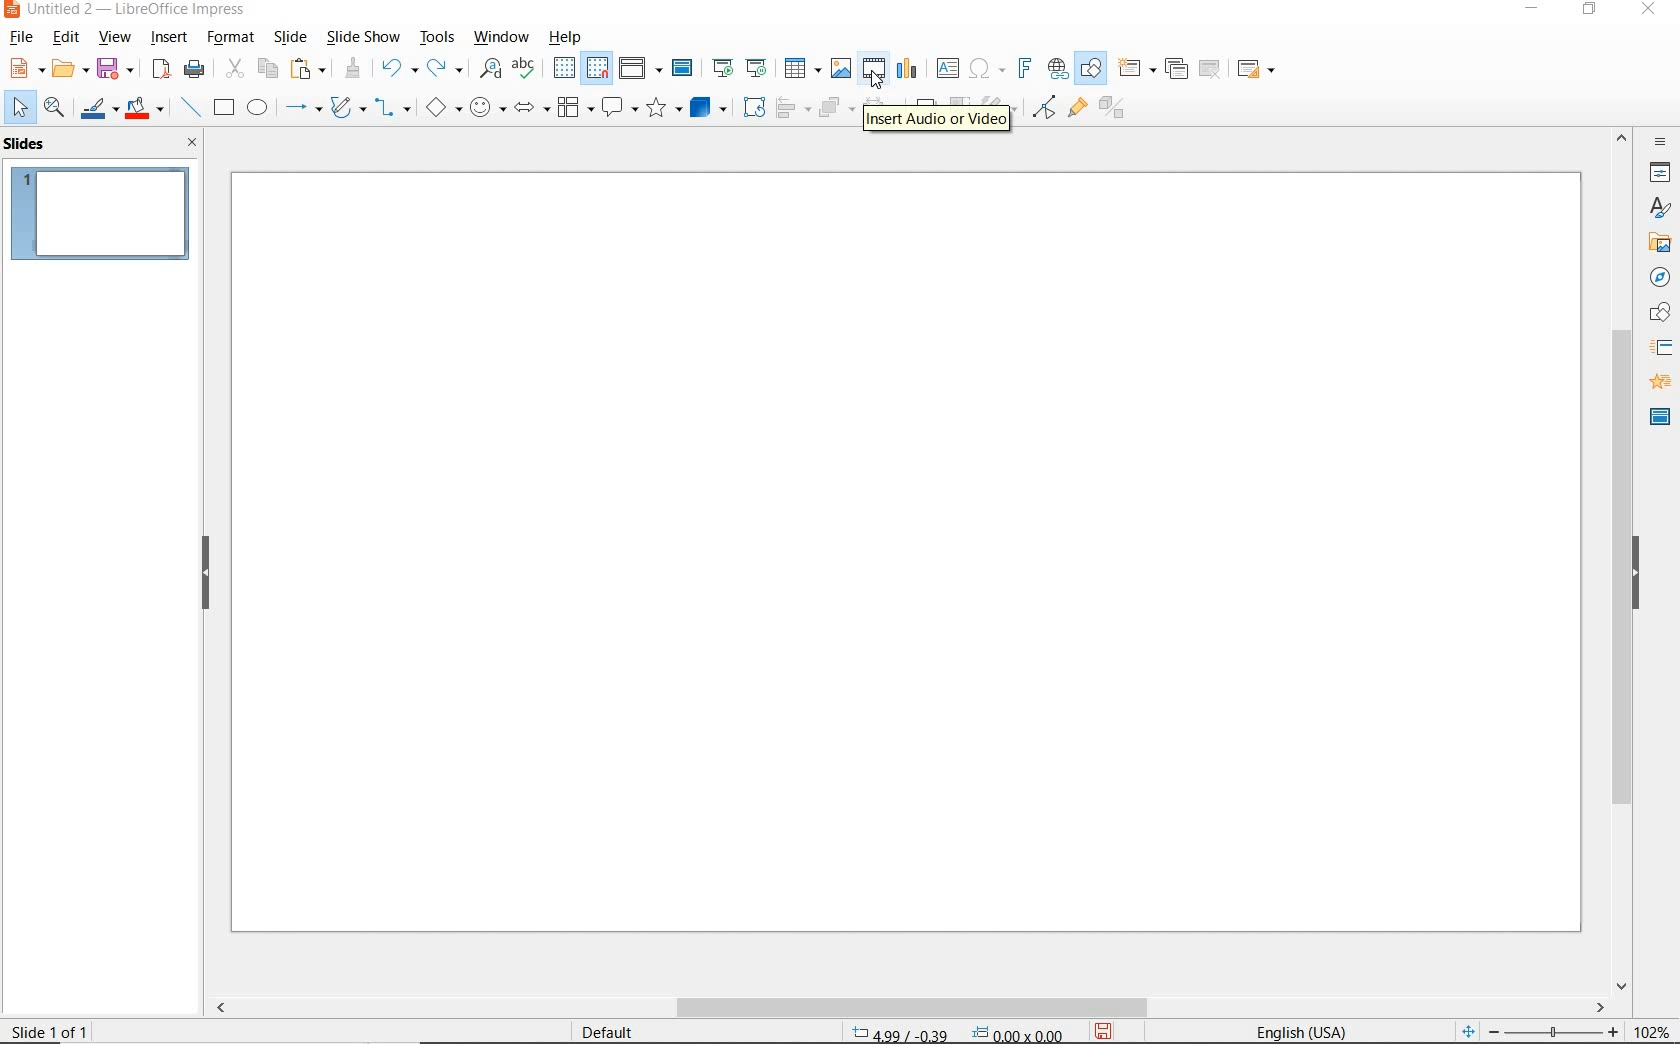 The image size is (1680, 1044). Describe the element at coordinates (662, 110) in the screenshot. I see `STARS AND BANNERS` at that location.